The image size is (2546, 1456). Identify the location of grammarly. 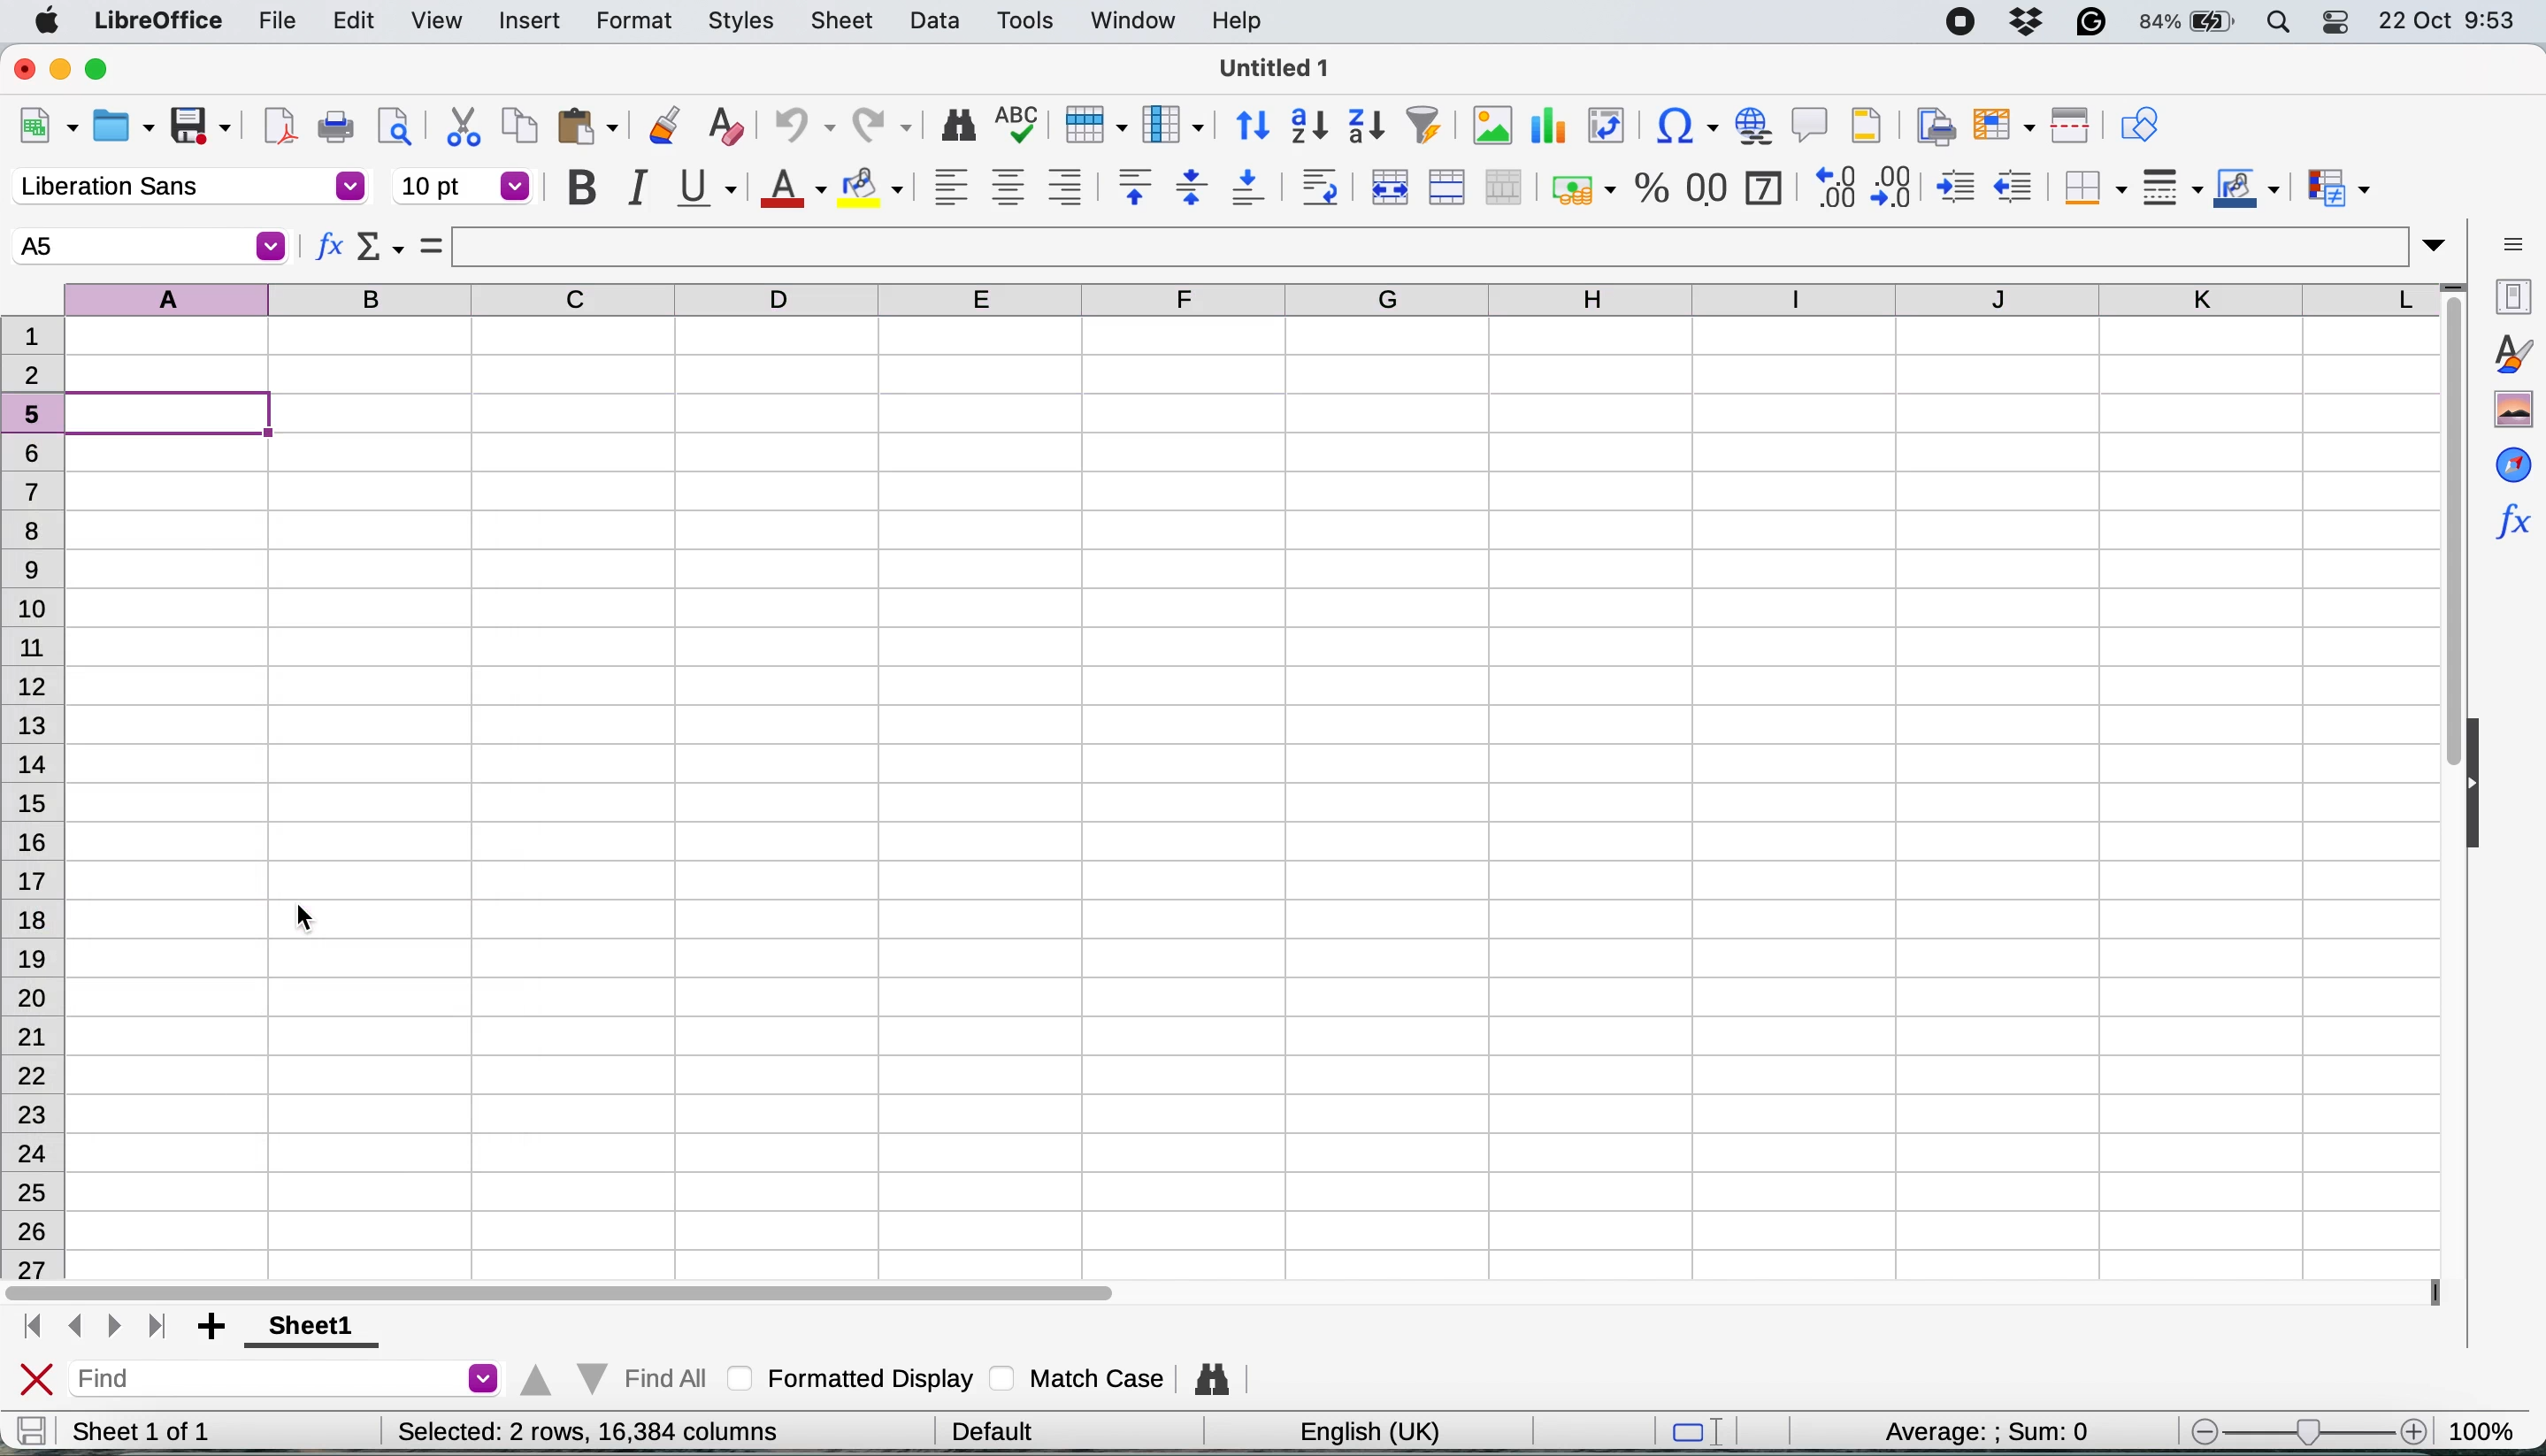
(2095, 21).